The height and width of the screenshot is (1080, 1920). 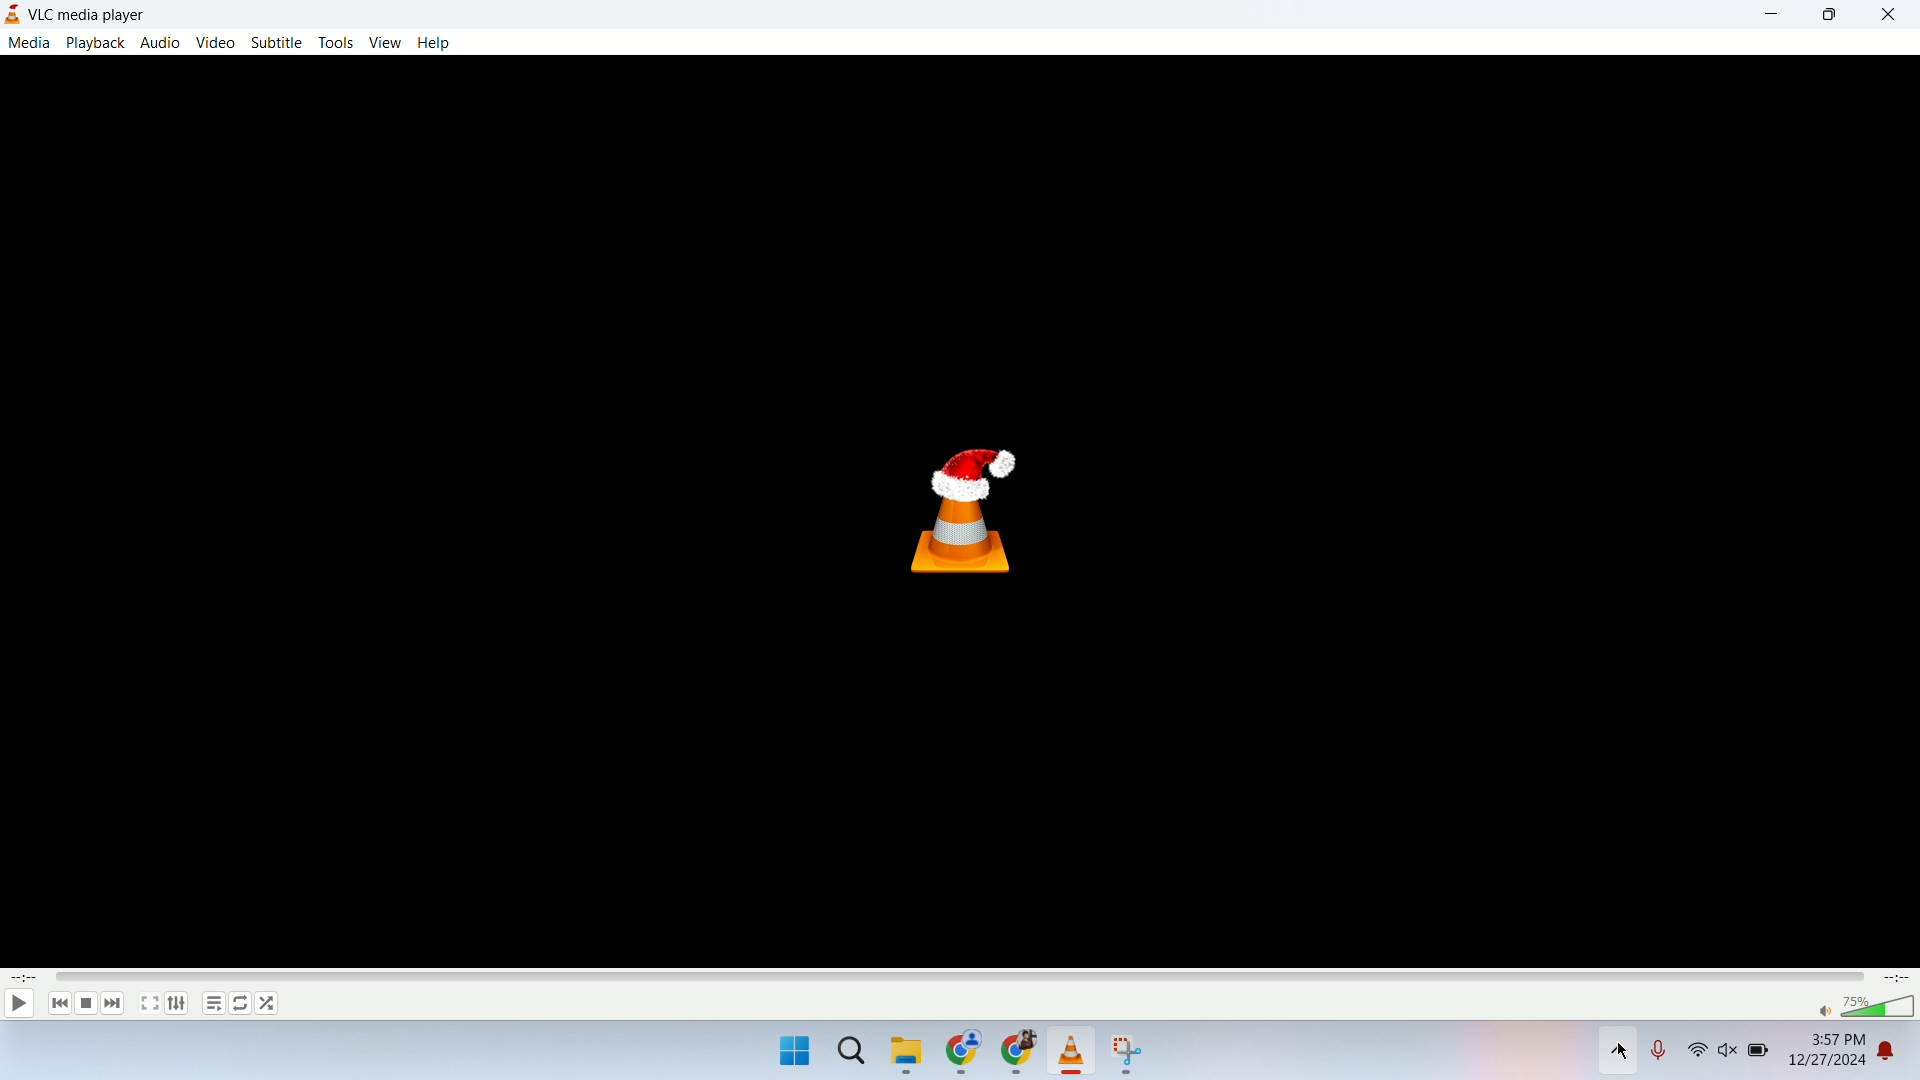 What do you see at coordinates (1829, 15) in the screenshot?
I see `maximize` at bounding box center [1829, 15].